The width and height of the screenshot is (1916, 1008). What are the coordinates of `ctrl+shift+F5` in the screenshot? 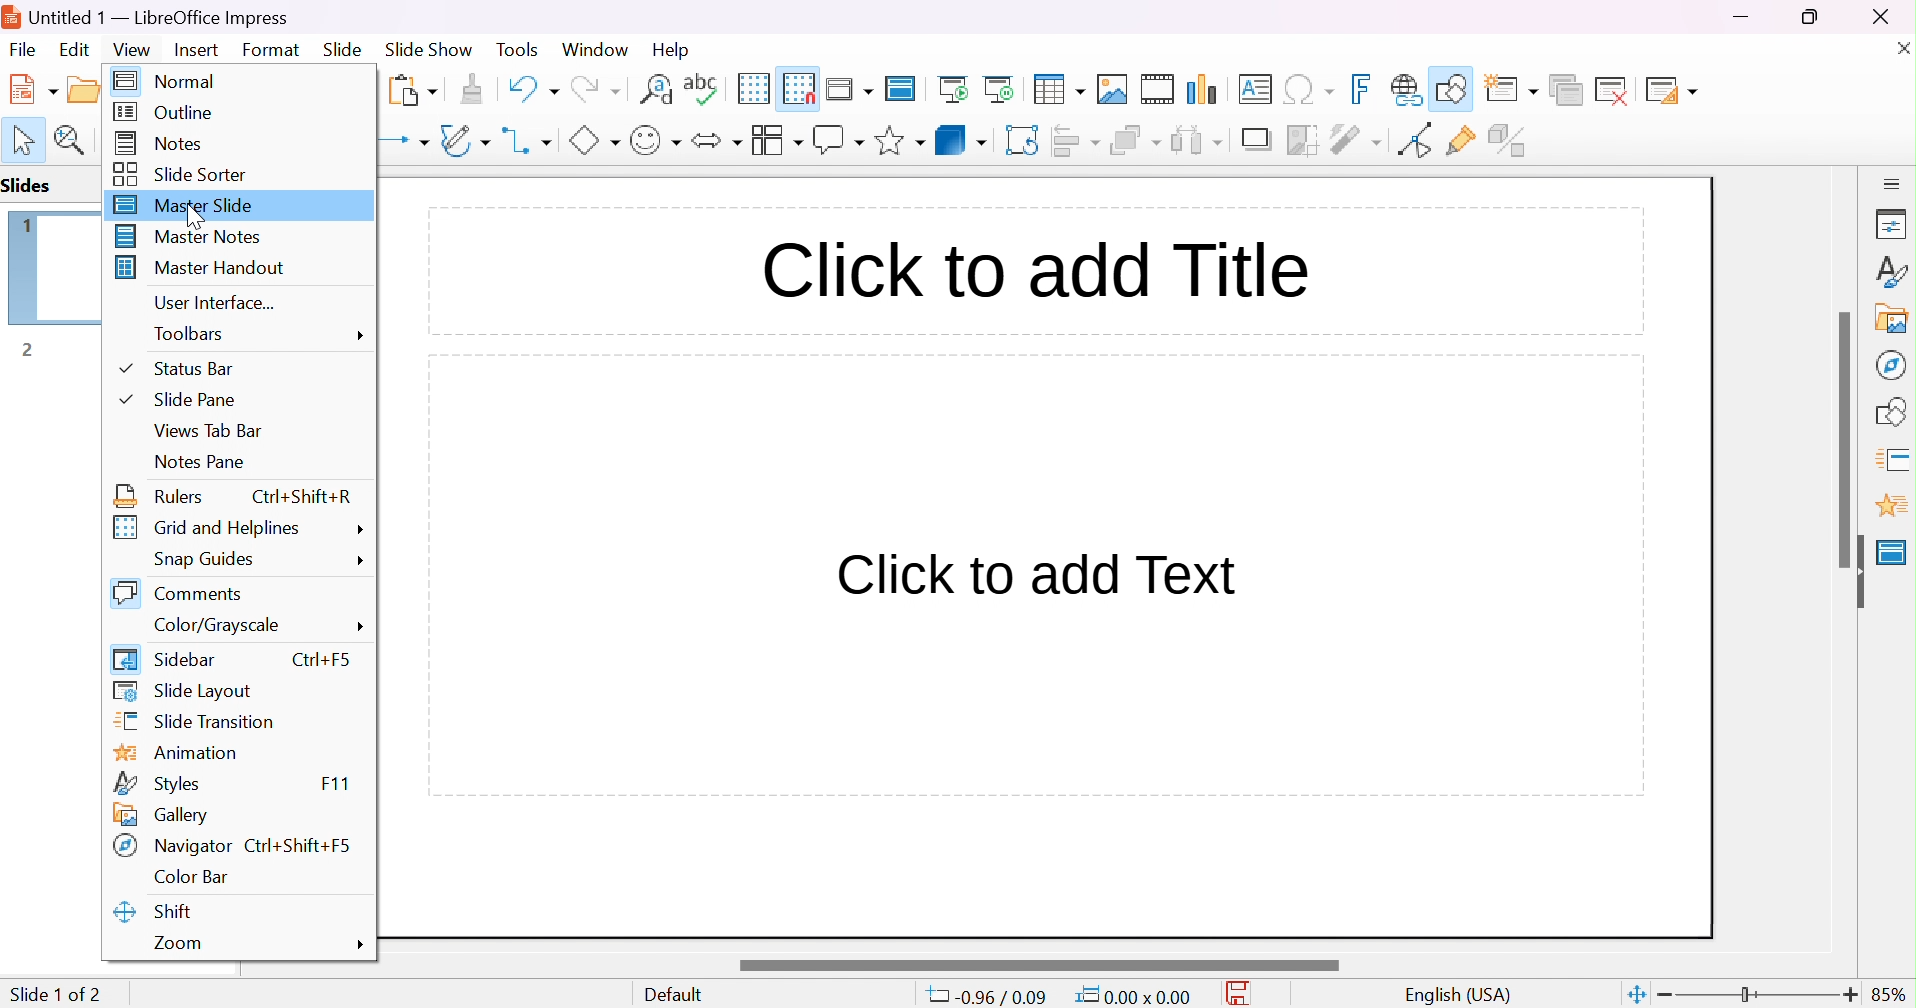 It's located at (297, 845).